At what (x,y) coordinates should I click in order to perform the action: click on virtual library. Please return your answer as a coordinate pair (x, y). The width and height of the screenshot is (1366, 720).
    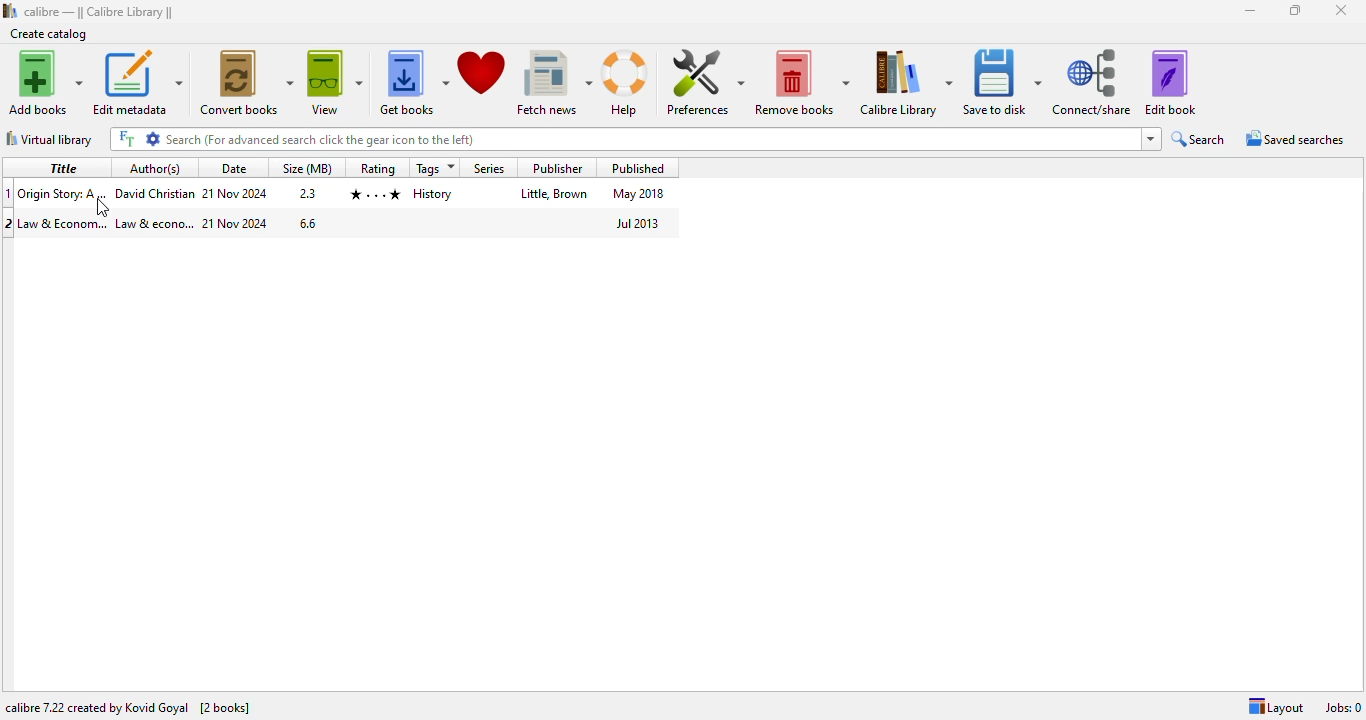
    Looking at the image, I should click on (49, 139).